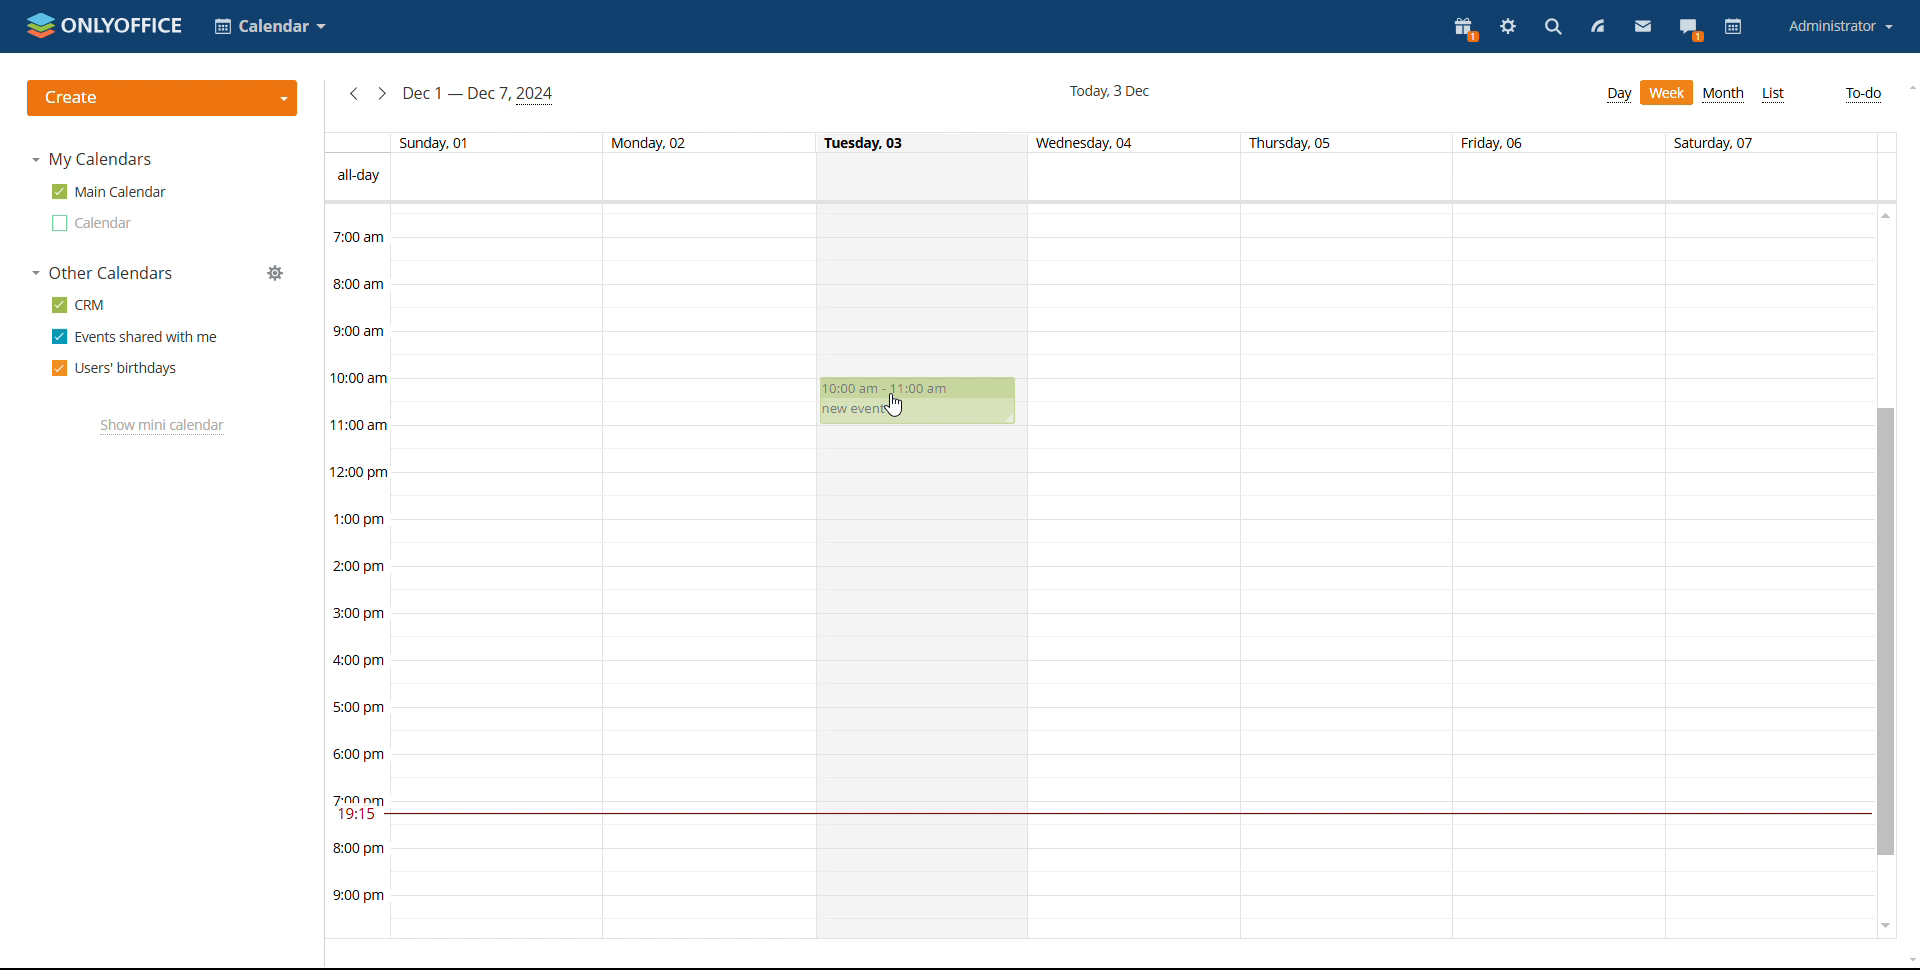 This screenshot has height=970, width=1920. I want to click on scroll down, so click(1908, 960).